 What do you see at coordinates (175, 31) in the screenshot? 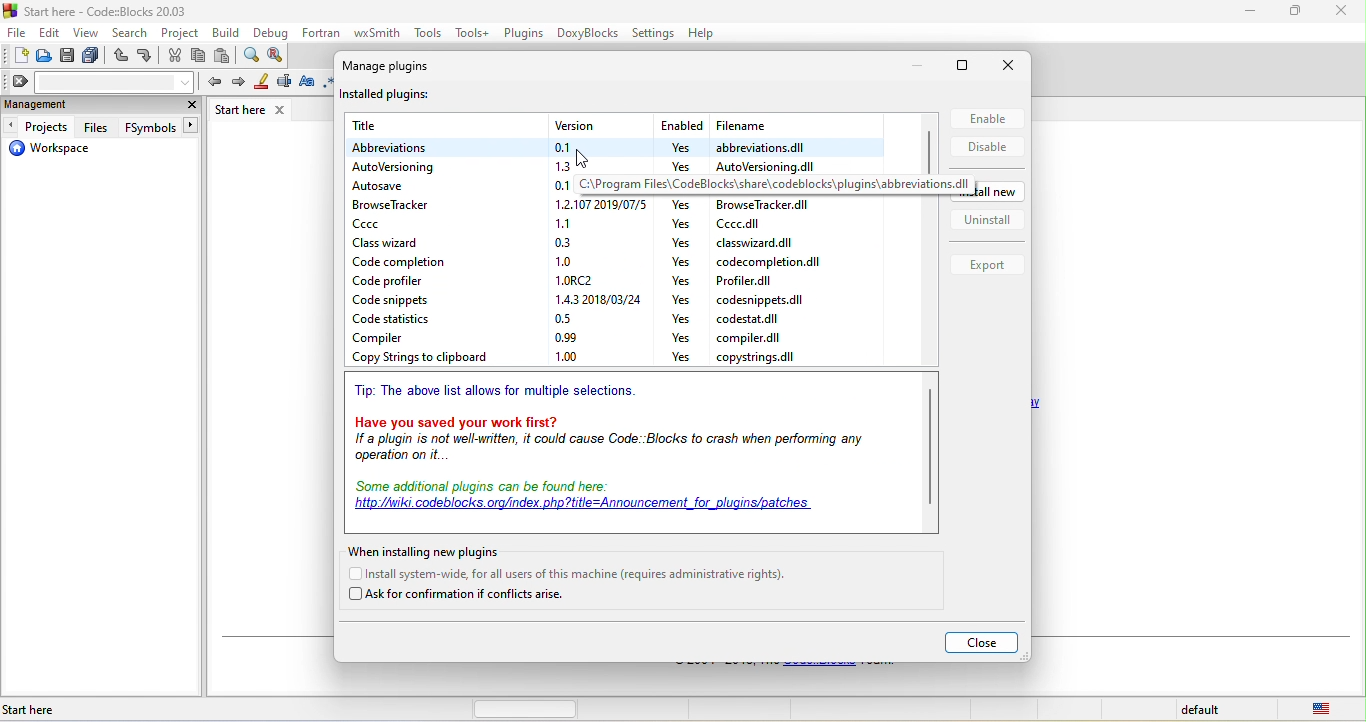
I see `project` at bounding box center [175, 31].